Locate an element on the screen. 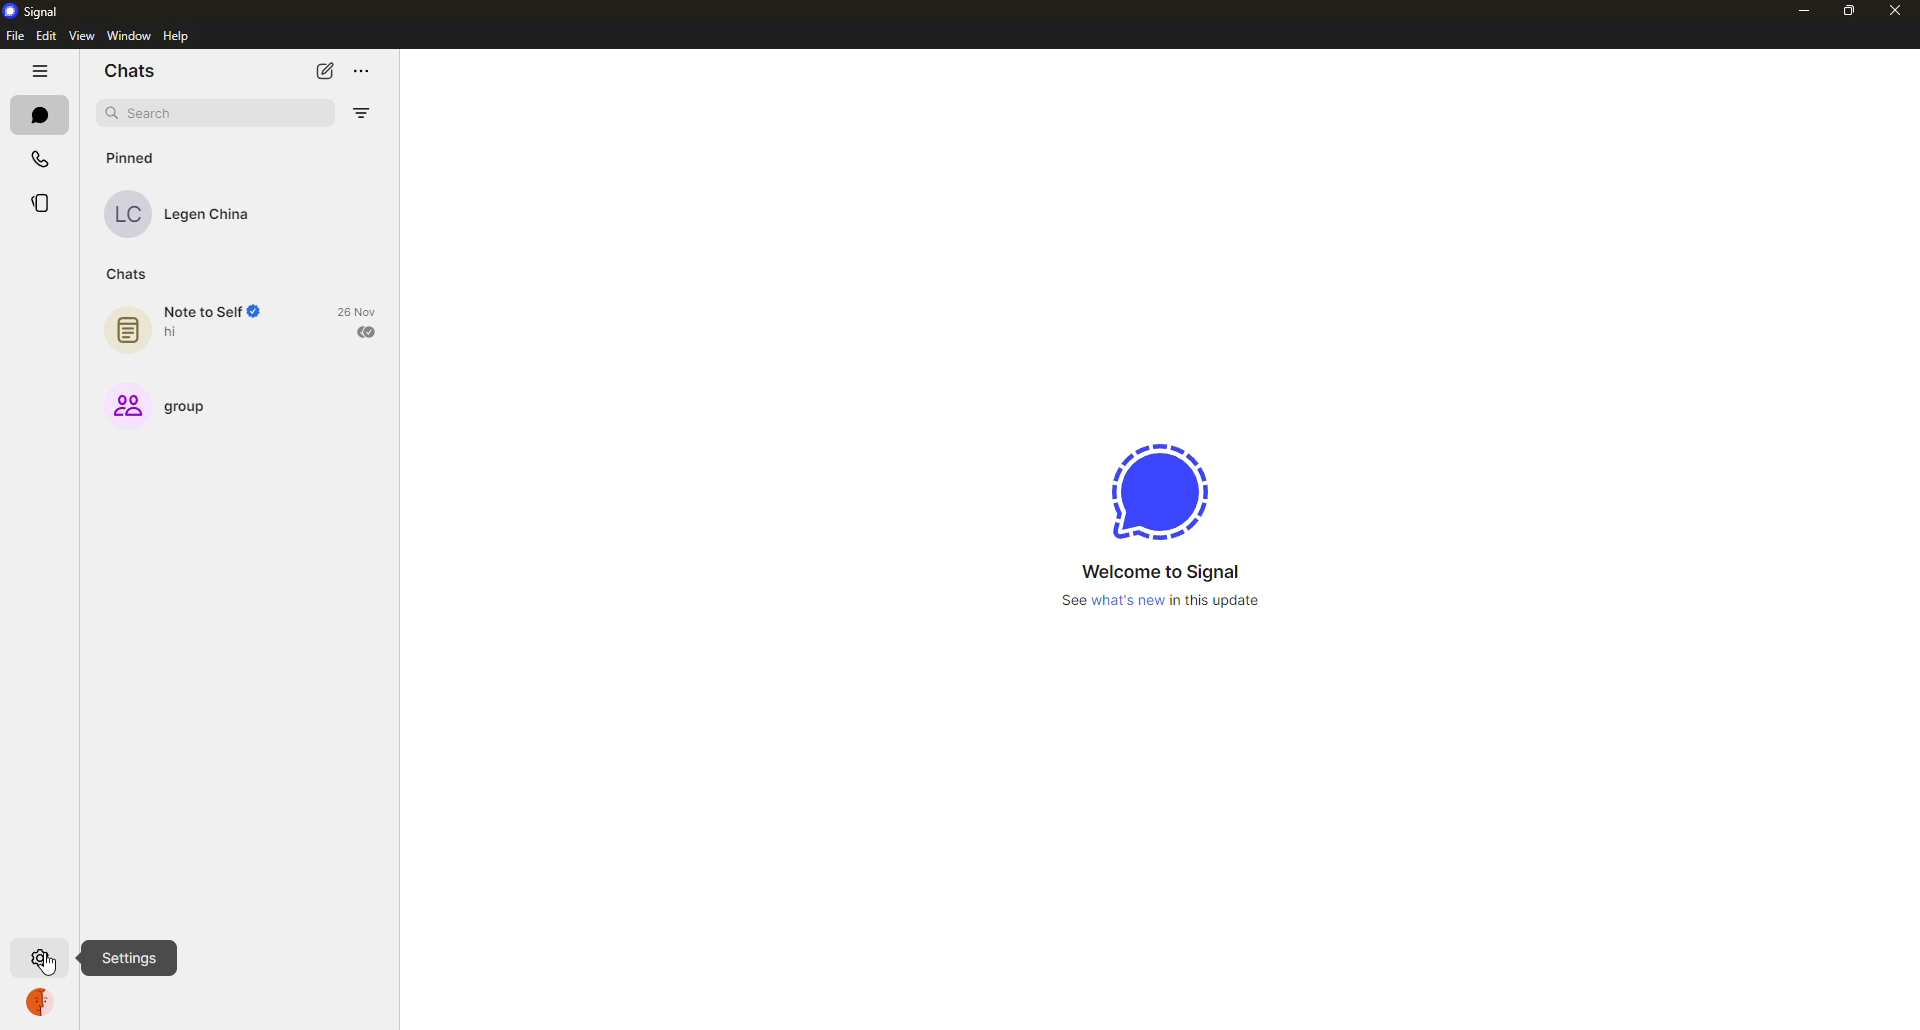 Image resolution: width=1920 pixels, height=1030 pixels. note to self is located at coordinates (212, 312).